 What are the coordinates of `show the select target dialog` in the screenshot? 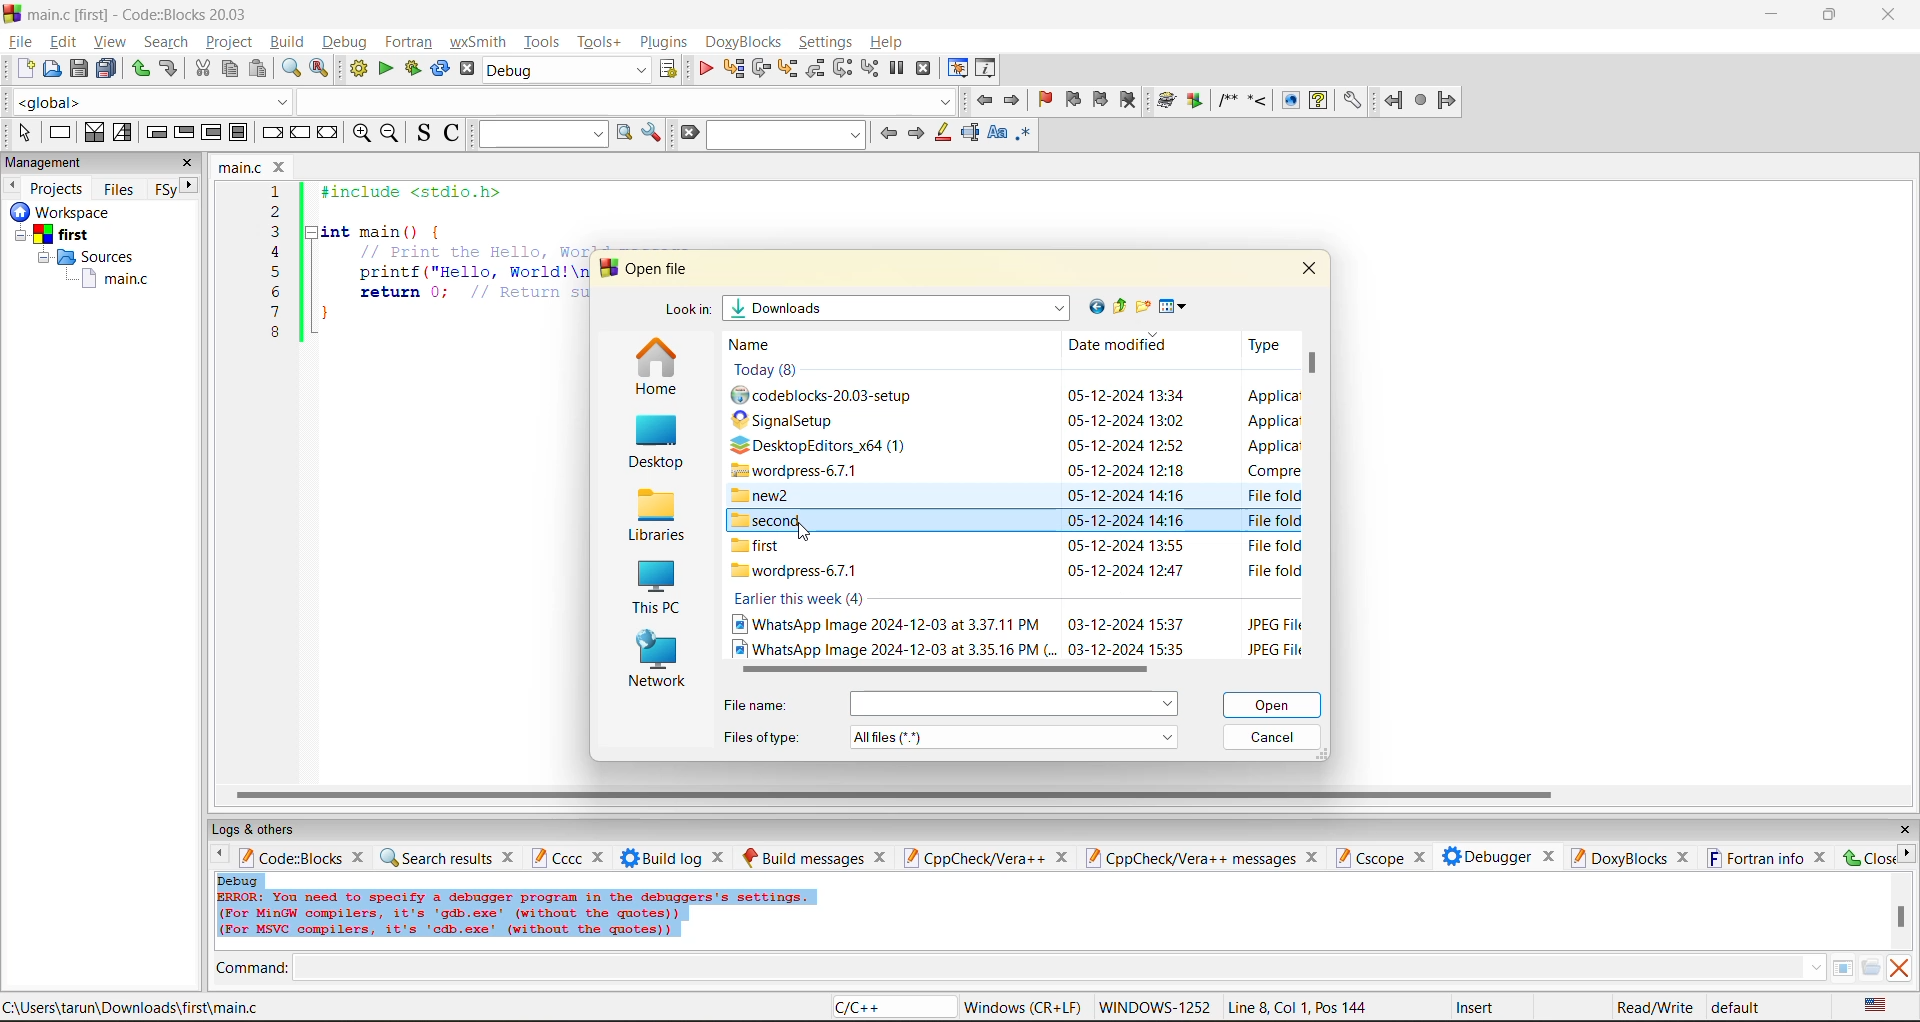 It's located at (670, 69).